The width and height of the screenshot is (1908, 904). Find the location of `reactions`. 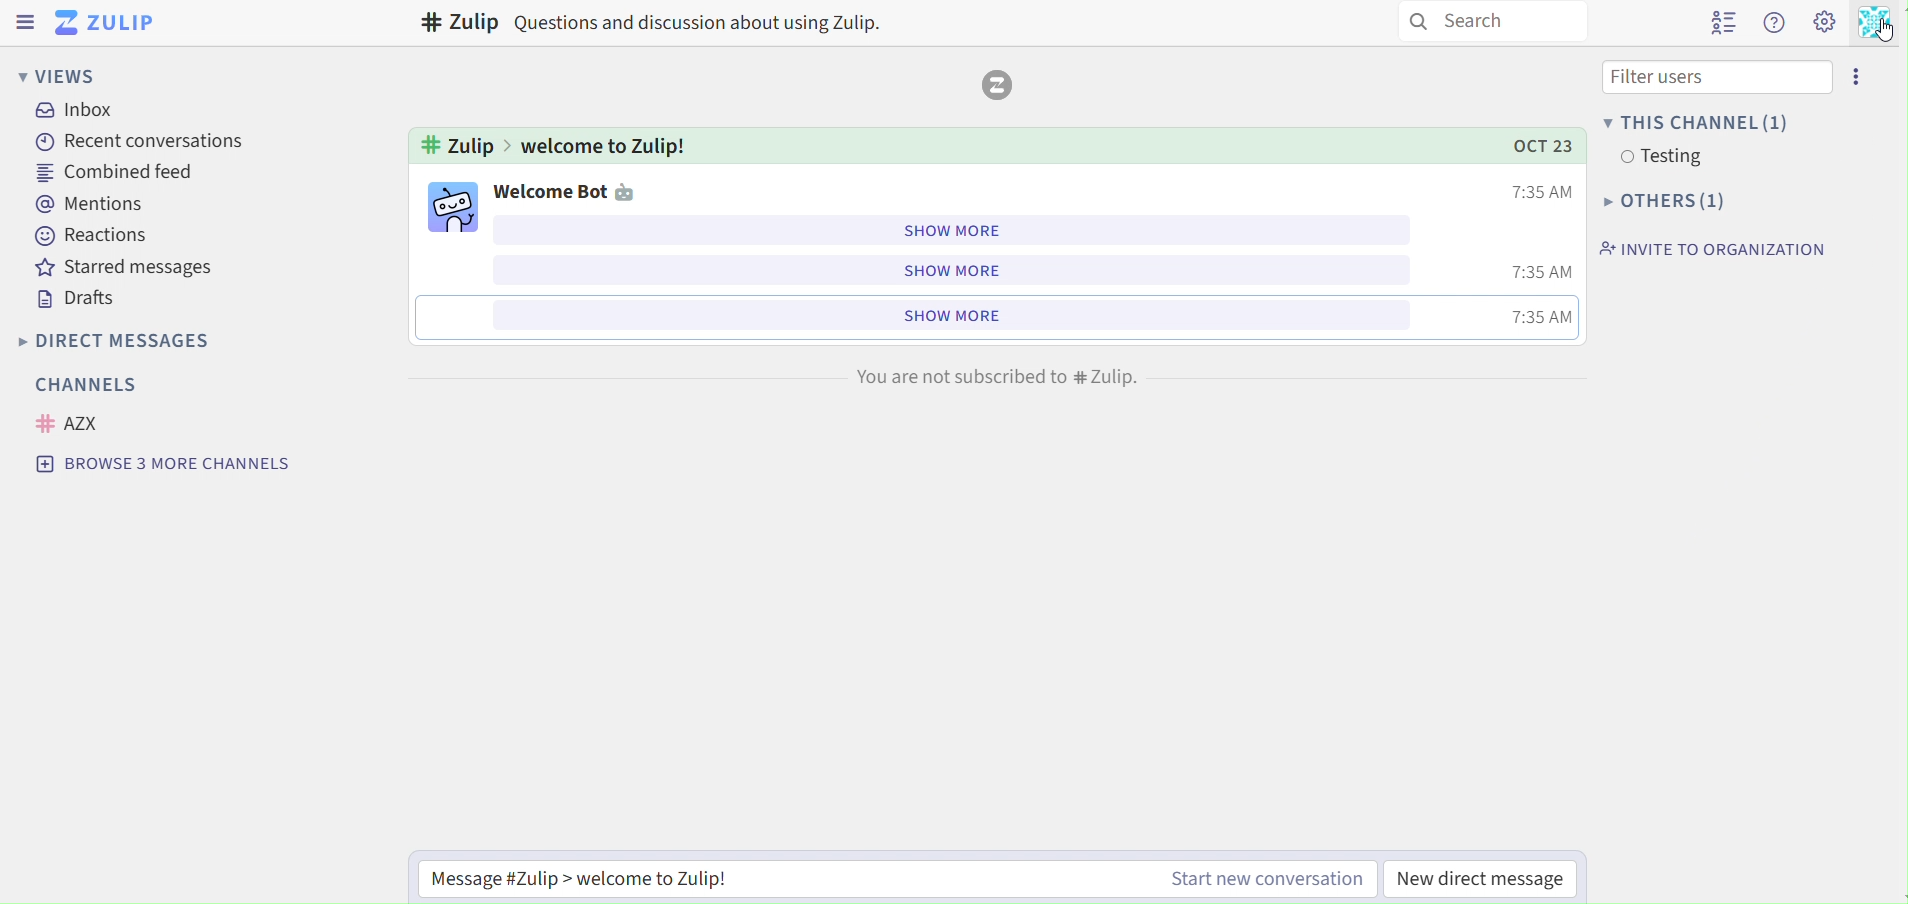

reactions is located at coordinates (95, 234).